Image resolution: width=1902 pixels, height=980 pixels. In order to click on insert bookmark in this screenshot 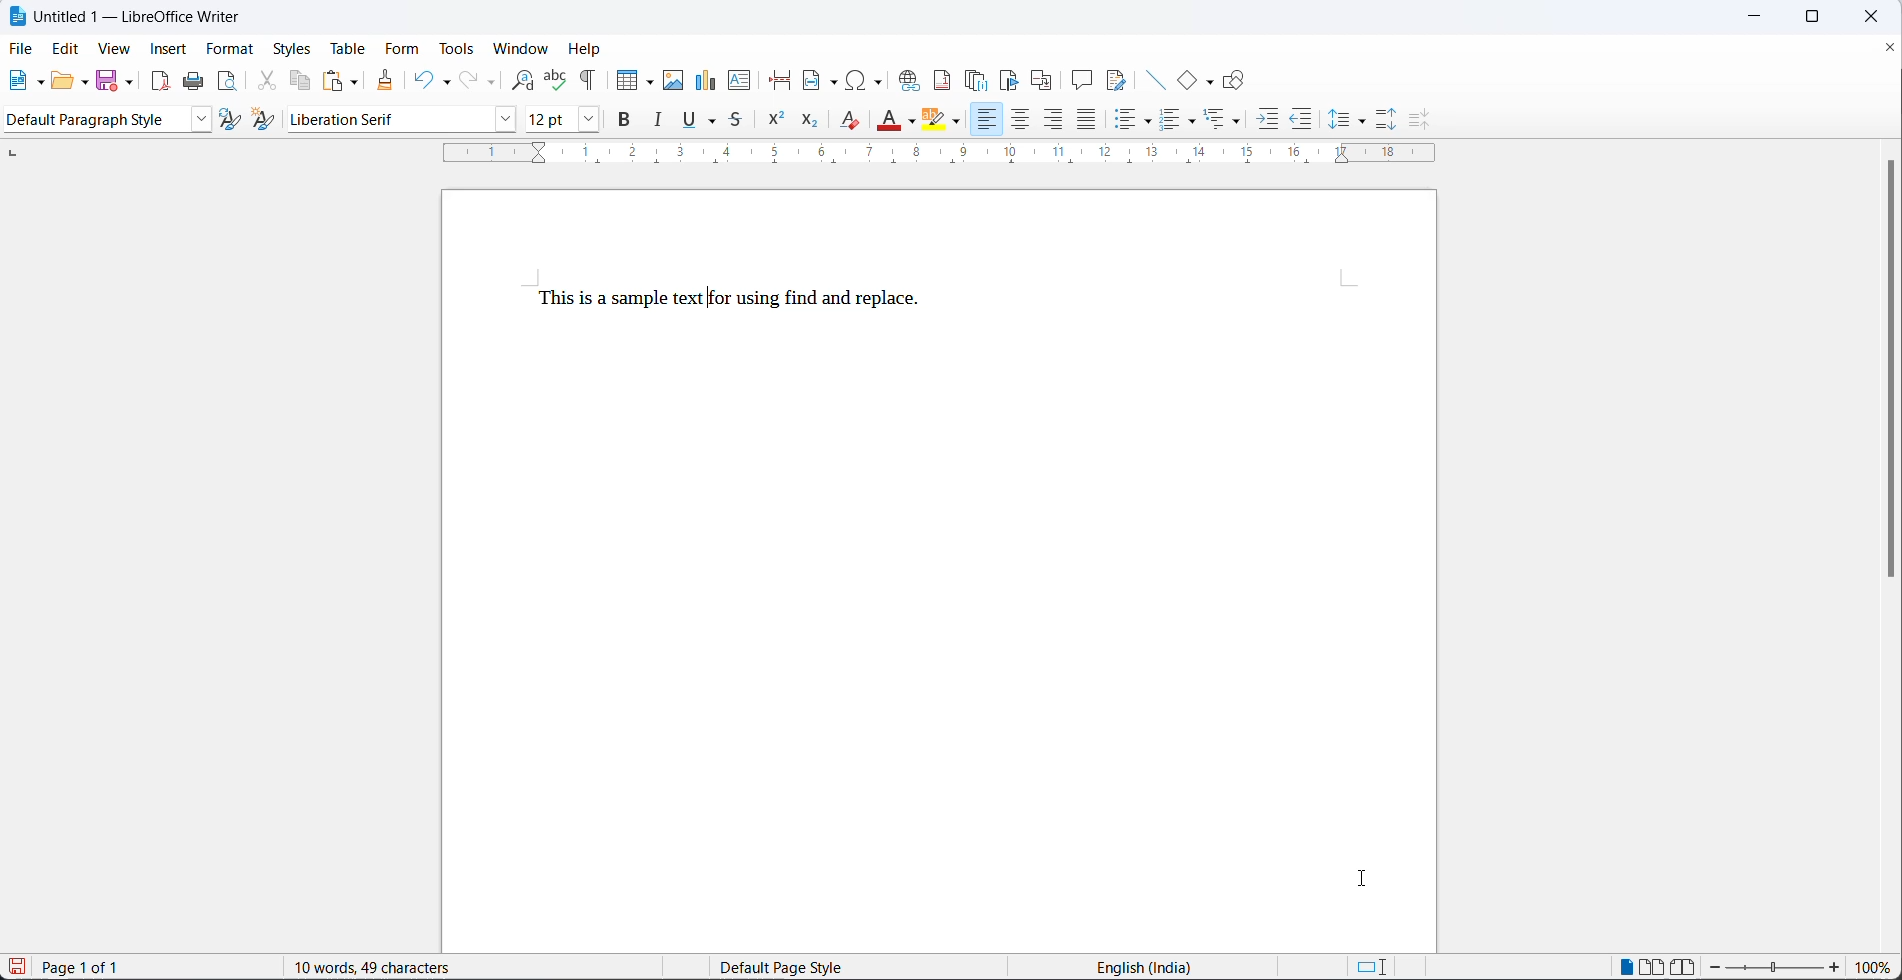, I will do `click(1013, 80)`.